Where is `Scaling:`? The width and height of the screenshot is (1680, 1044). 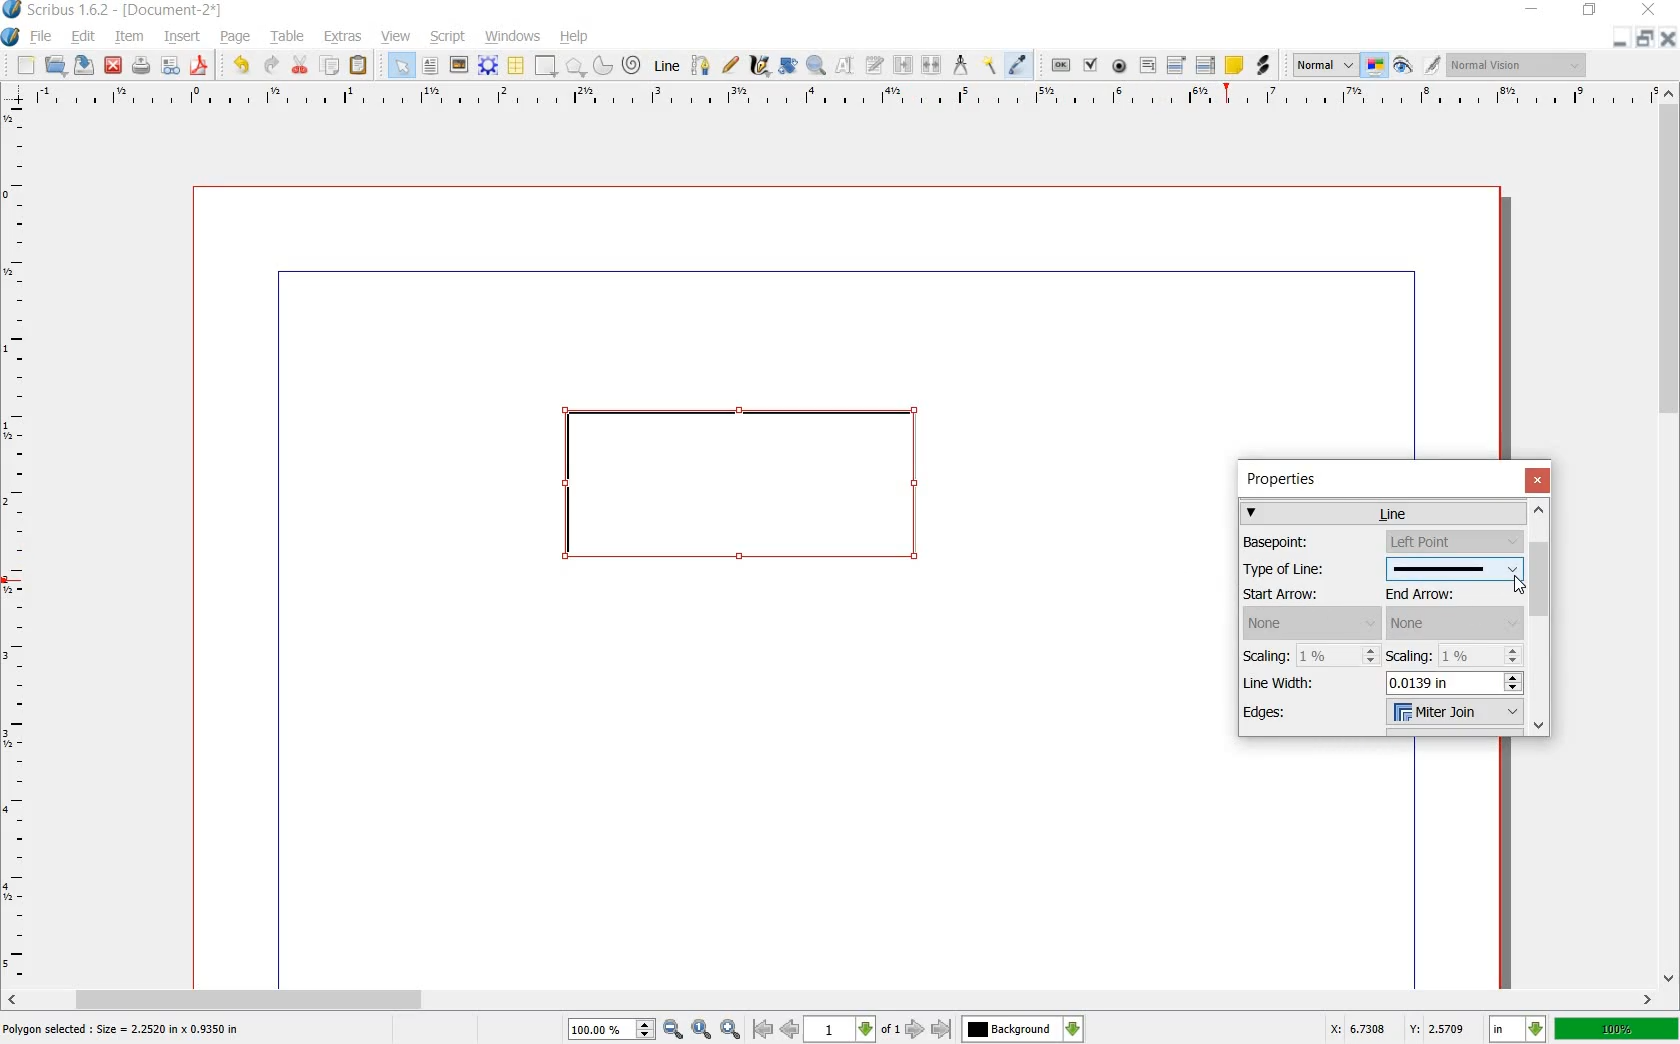 Scaling: is located at coordinates (1410, 655).